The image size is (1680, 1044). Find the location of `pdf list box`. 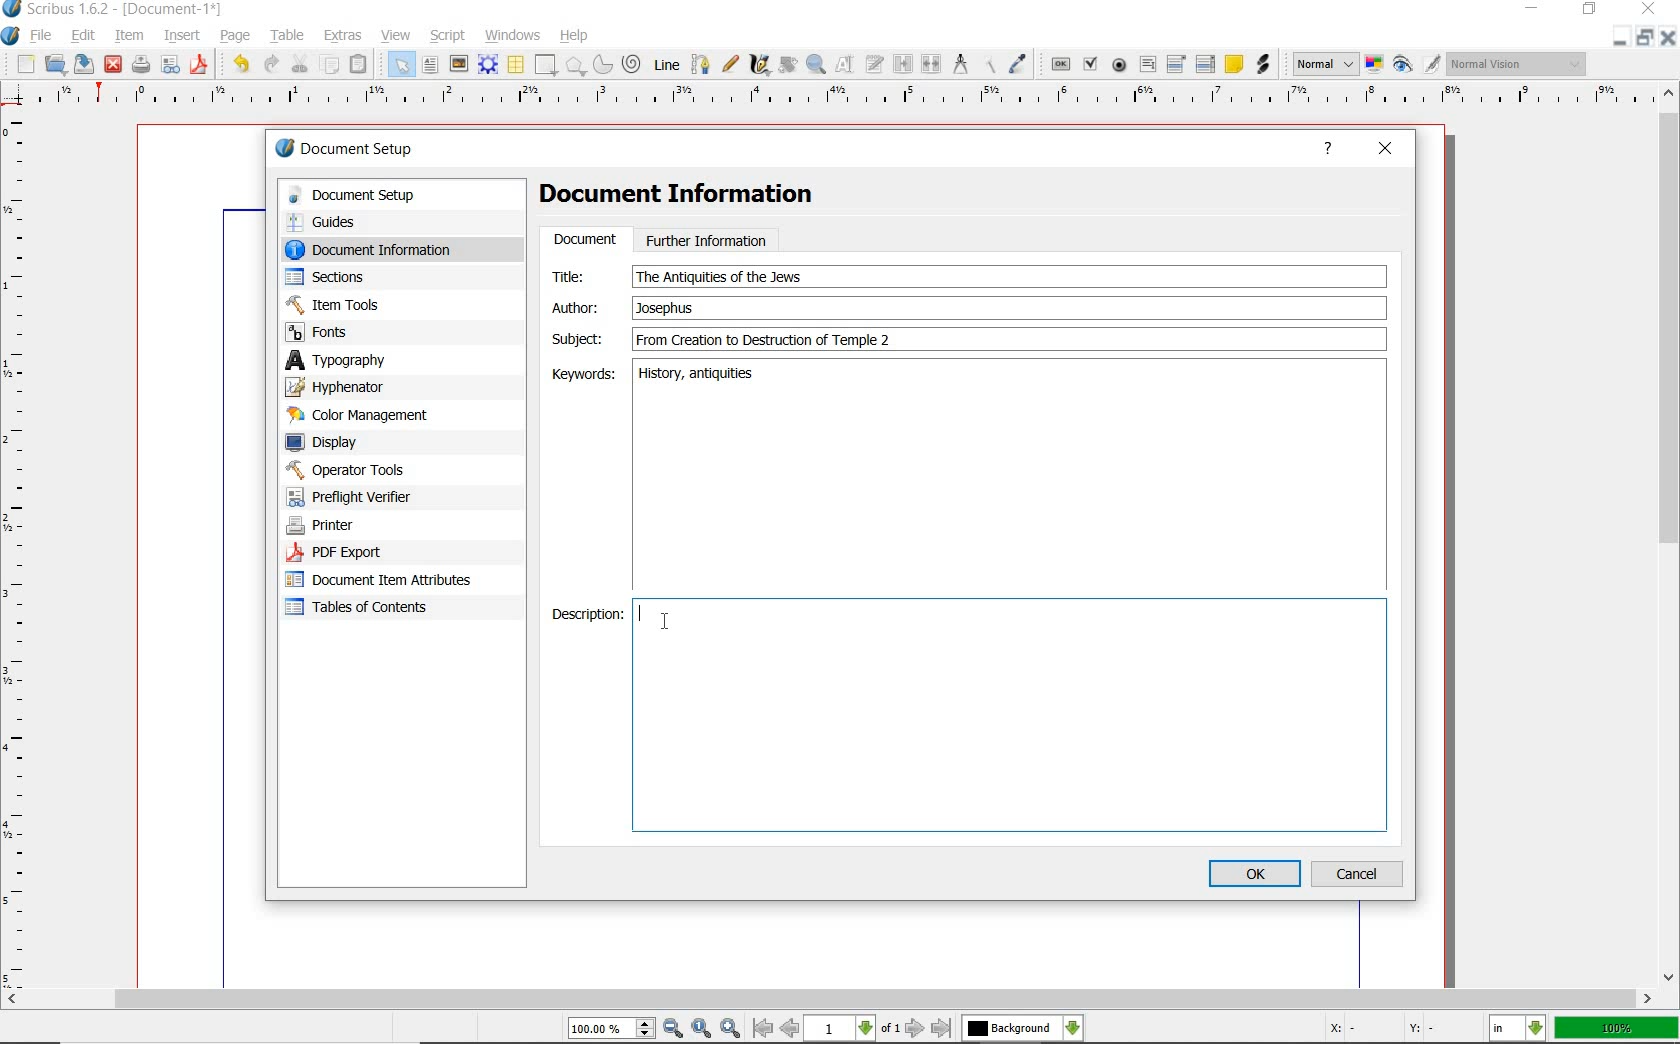

pdf list box is located at coordinates (1204, 64).